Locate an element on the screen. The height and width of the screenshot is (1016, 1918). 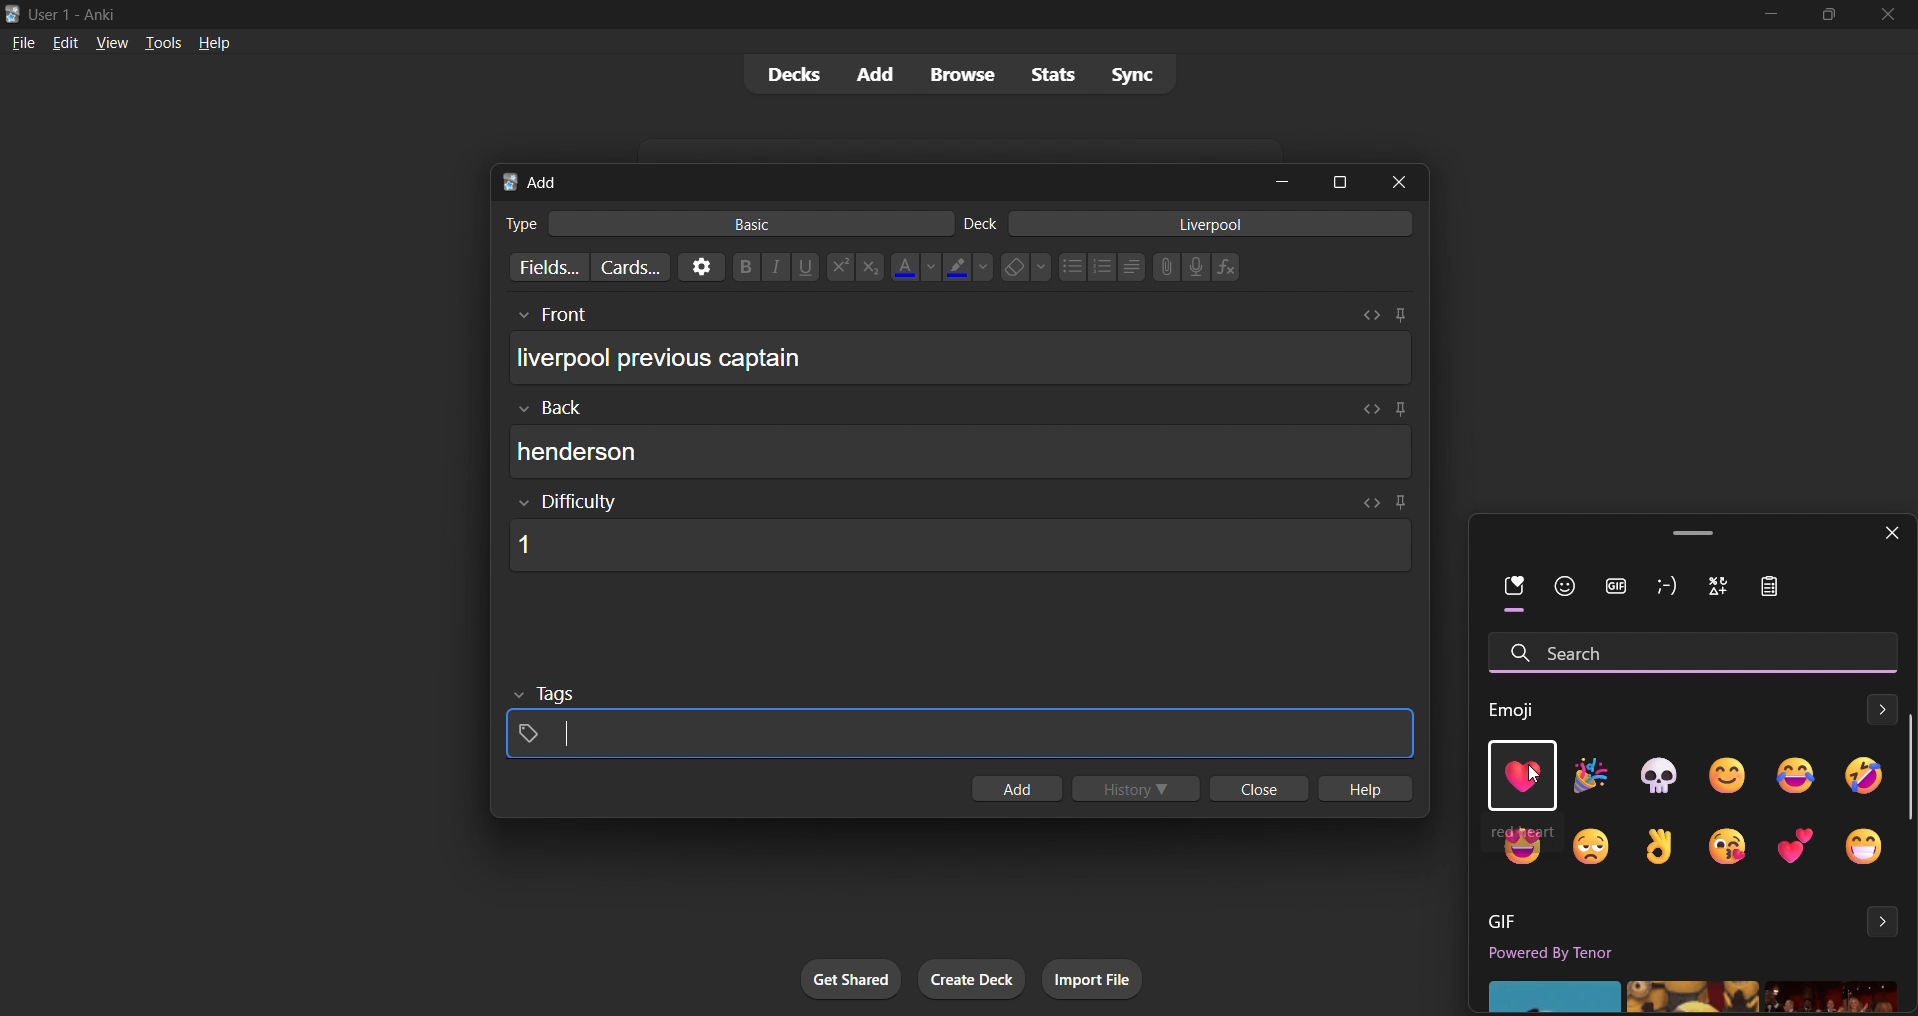
emoji is located at coordinates (1862, 777).